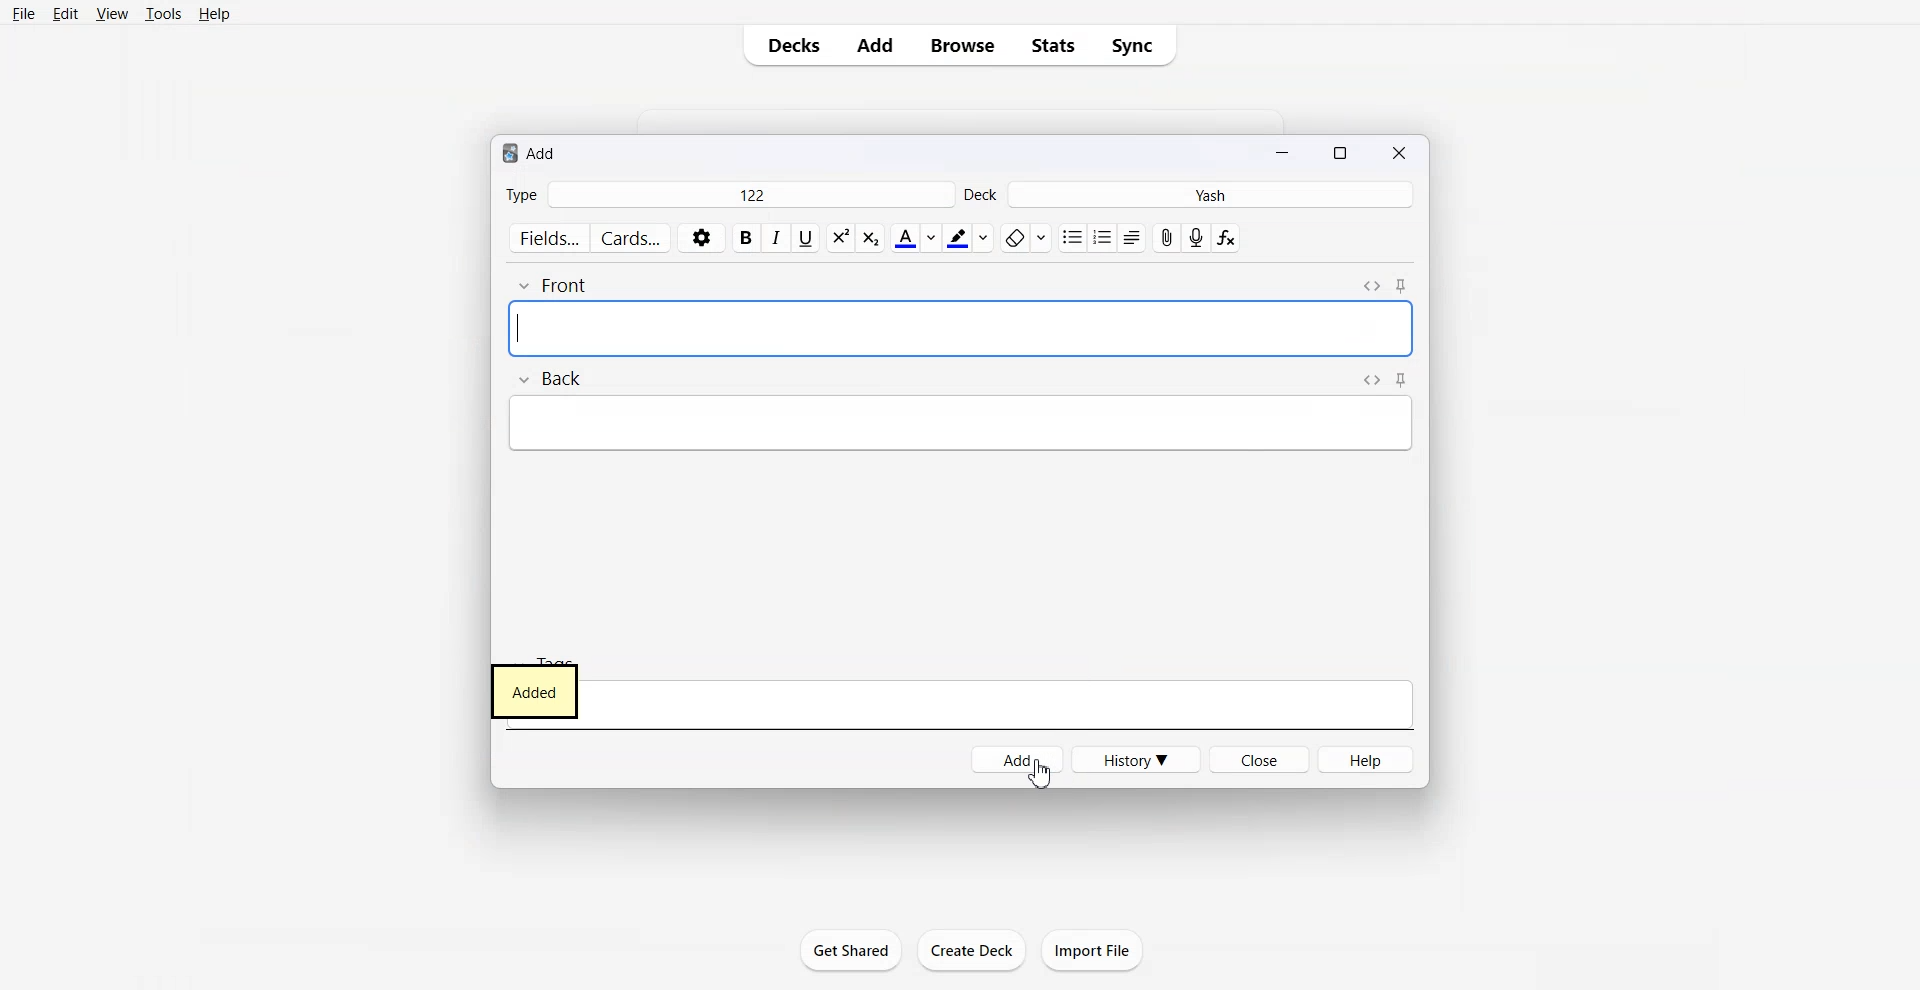  What do you see at coordinates (213, 15) in the screenshot?
I see `Help` at bounding box center [213, 15].